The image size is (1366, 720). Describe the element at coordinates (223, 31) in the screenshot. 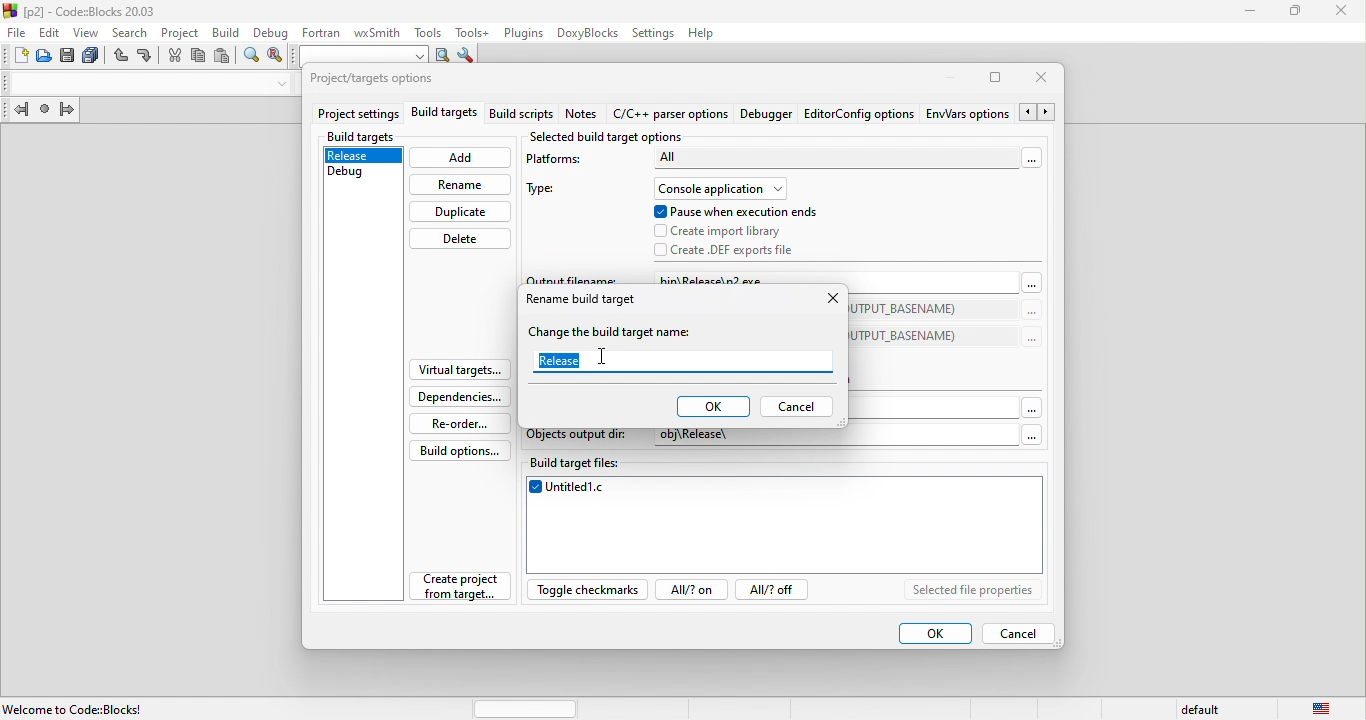

I see `build` at that location.